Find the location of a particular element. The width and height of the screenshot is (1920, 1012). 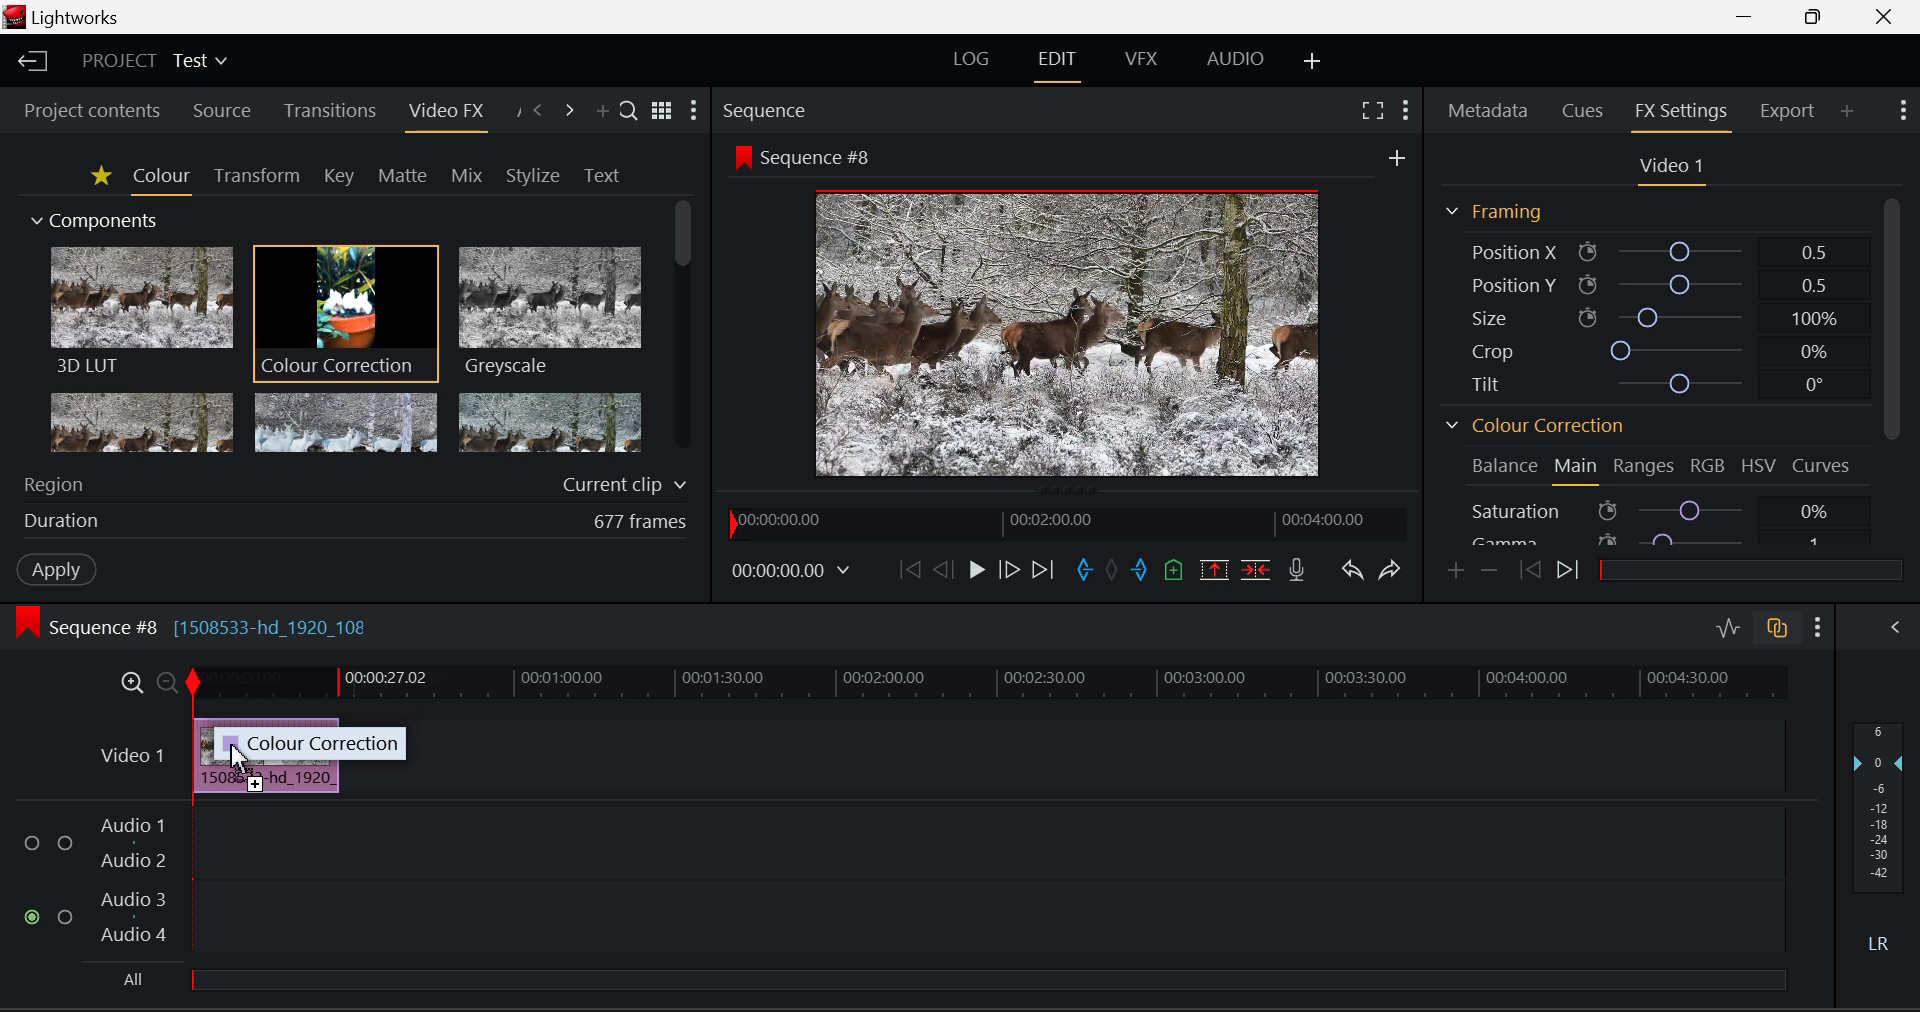

Remove keyframe is located at coordinates (1487, 573).